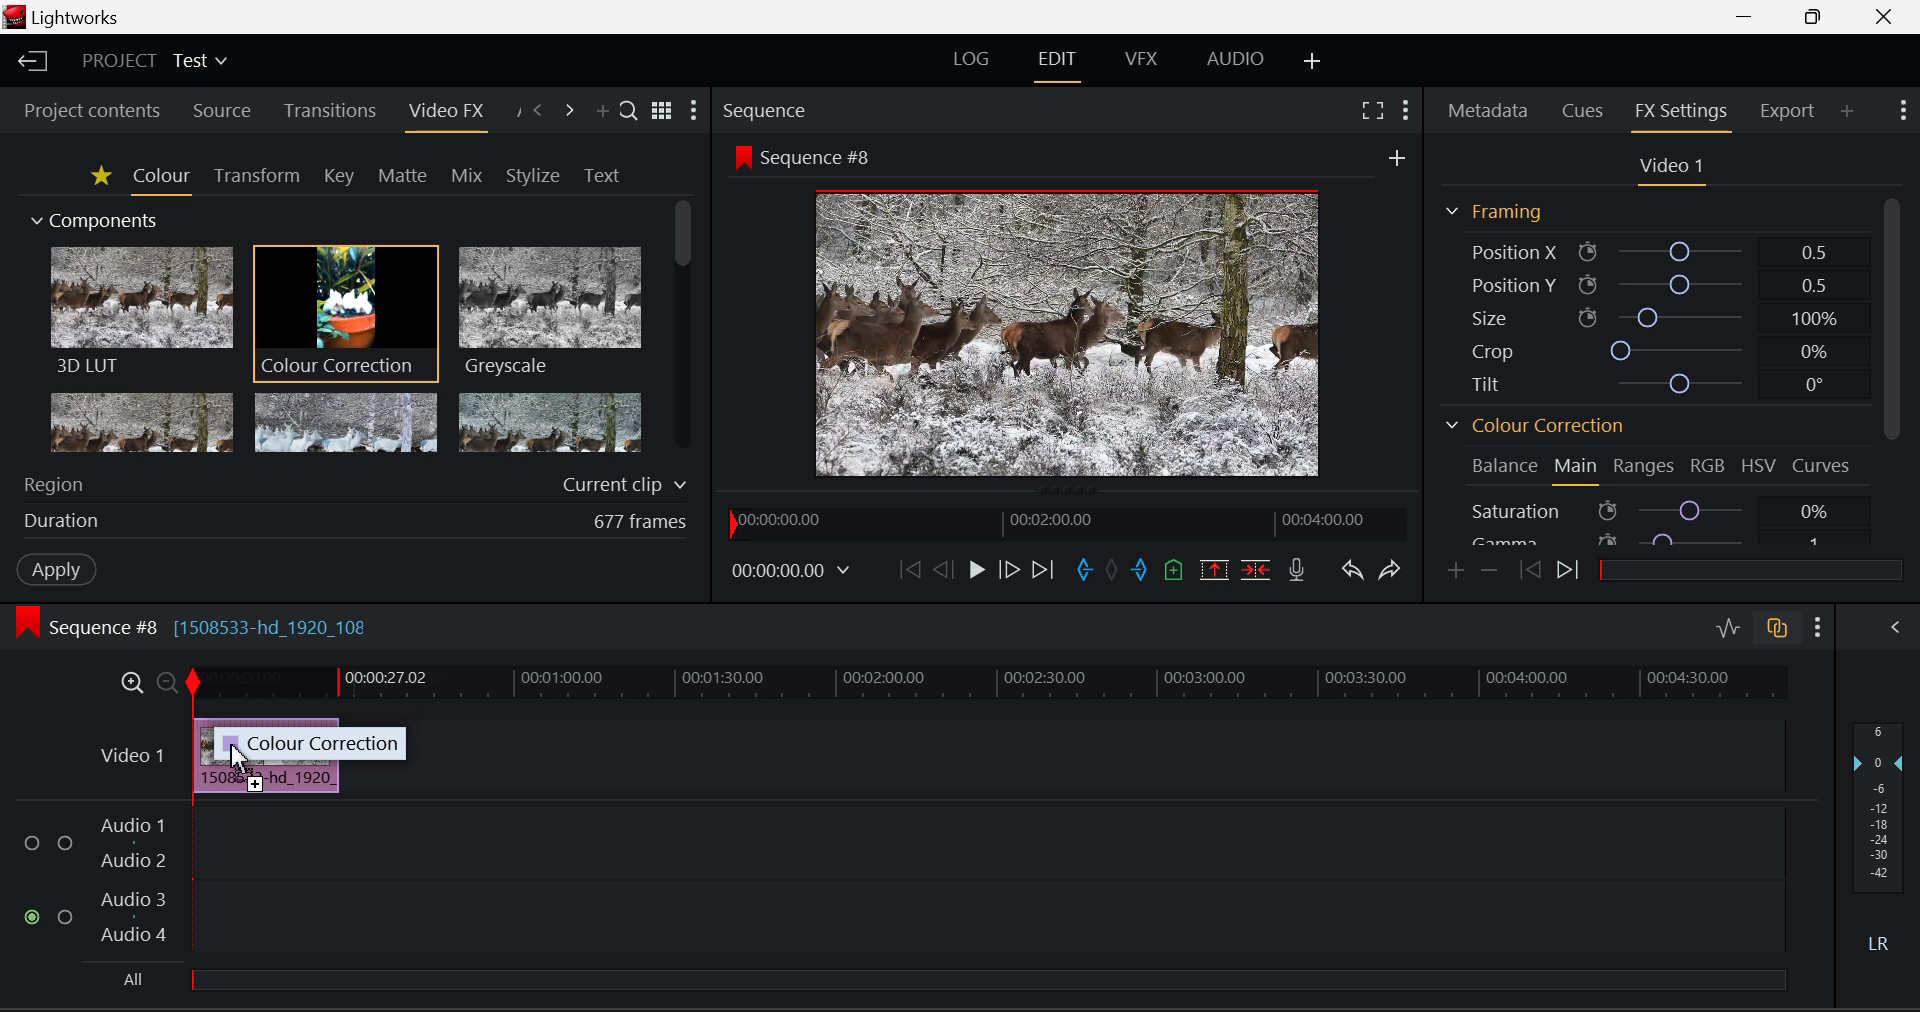 The image size is (1920, 1012). What do you see at coordinates (1084, 573) in the screenshot?
I see `Mark In` at bounding box center [1084, 573].